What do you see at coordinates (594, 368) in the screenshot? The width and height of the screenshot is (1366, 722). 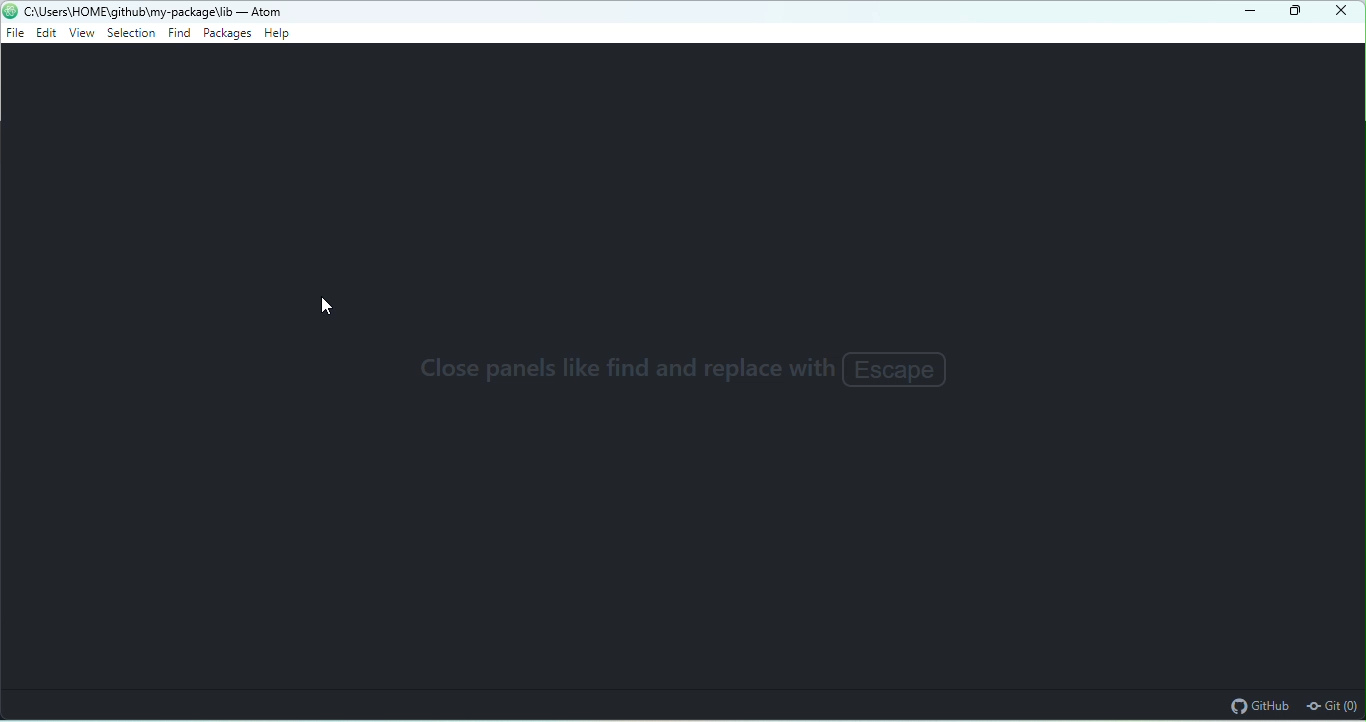 I see `close panels like find and replace with` at bounding box center [594, 368].